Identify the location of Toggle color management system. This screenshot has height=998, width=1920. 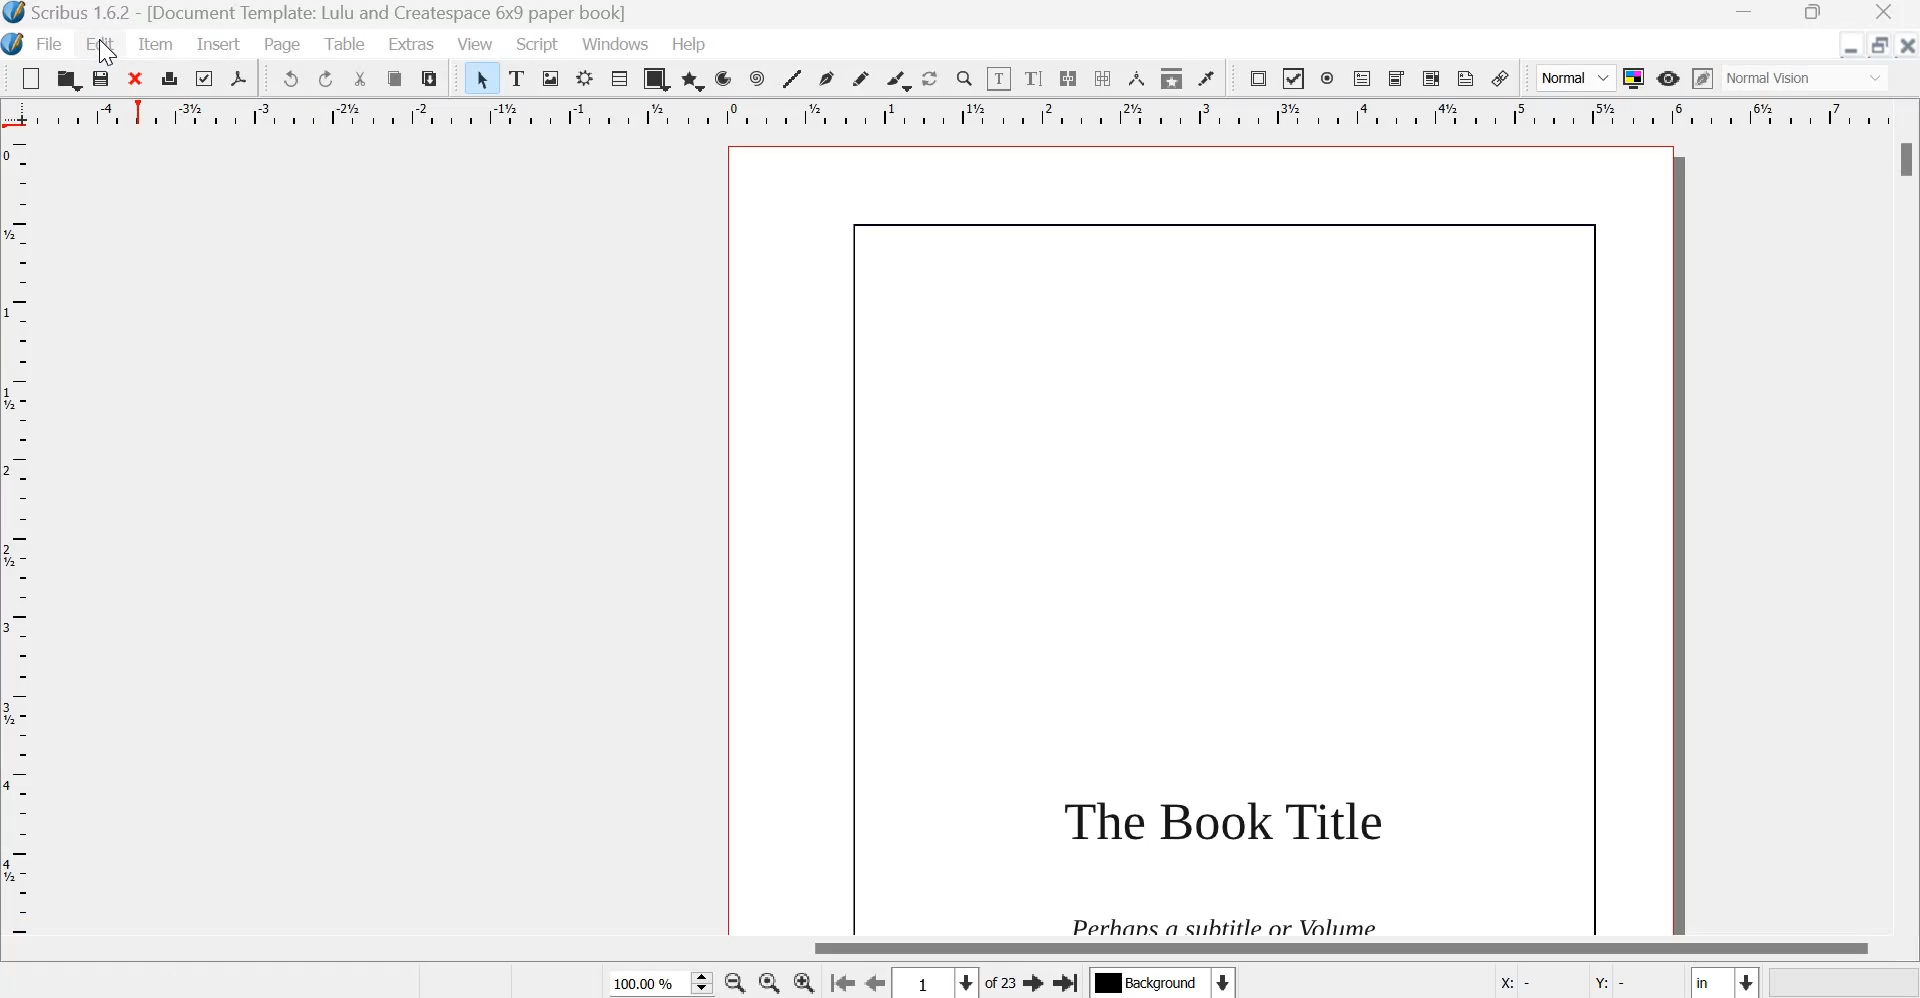
(1634, 78).